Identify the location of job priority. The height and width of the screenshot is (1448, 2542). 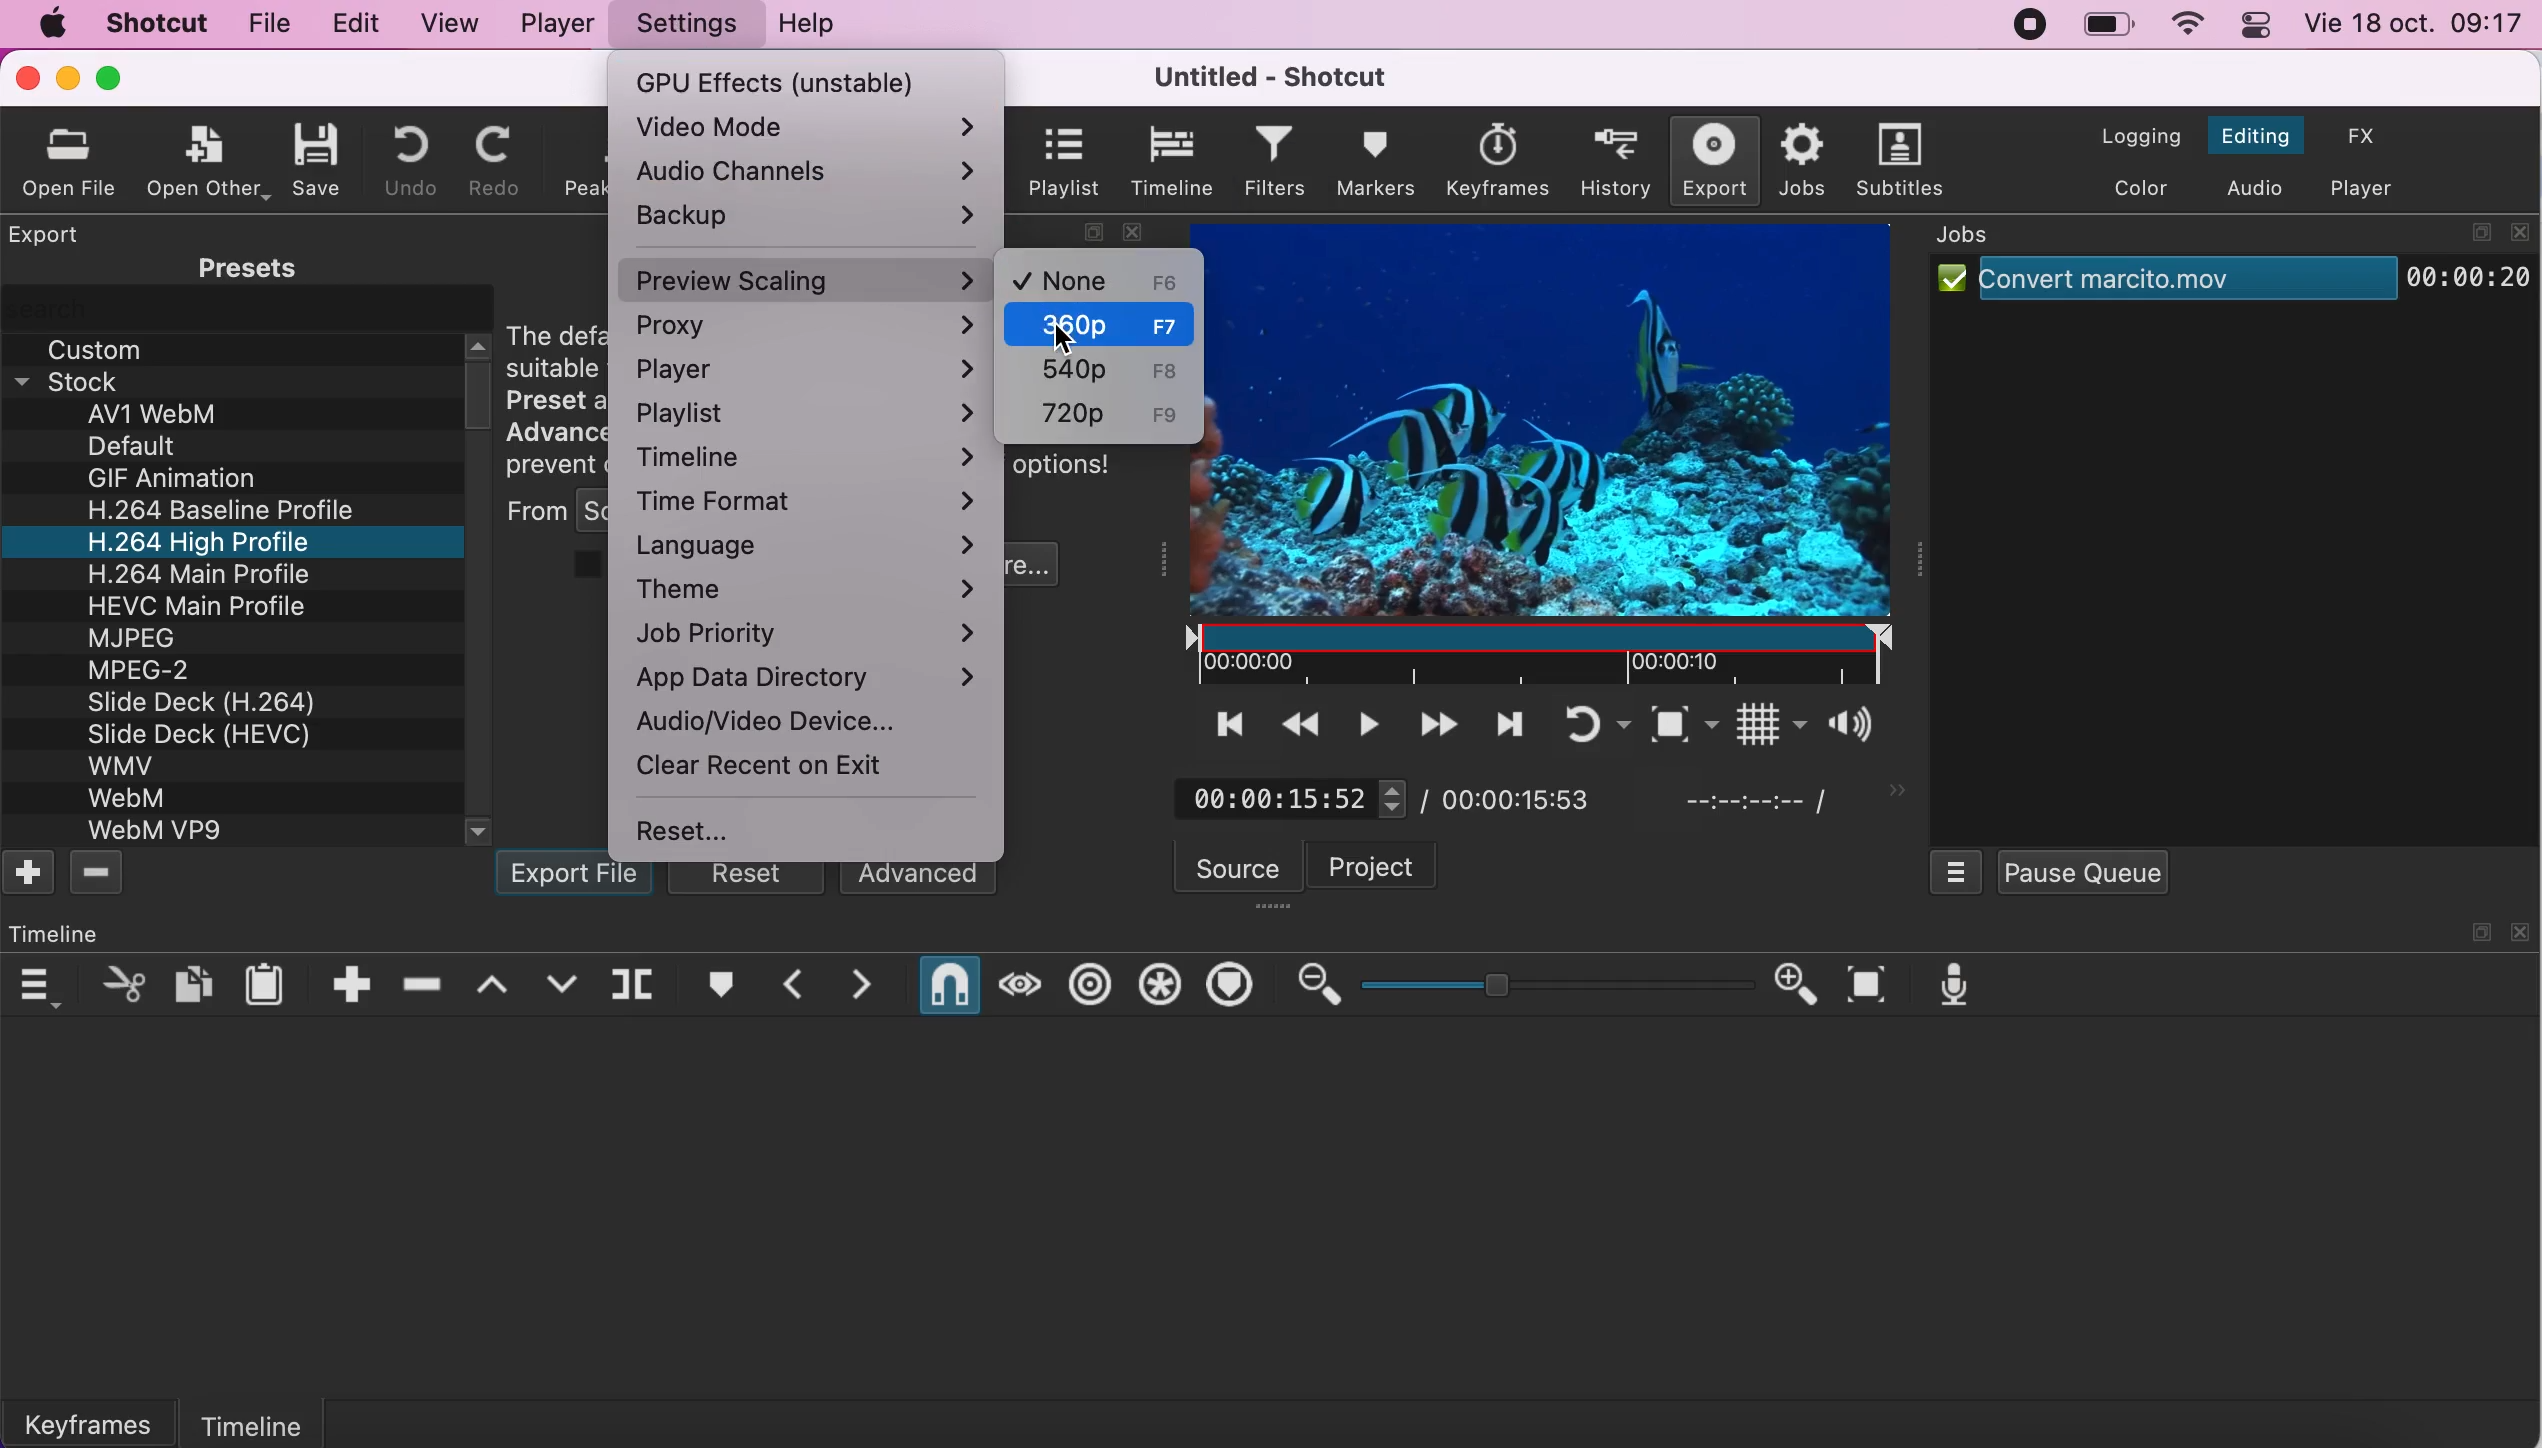
(815, 630).